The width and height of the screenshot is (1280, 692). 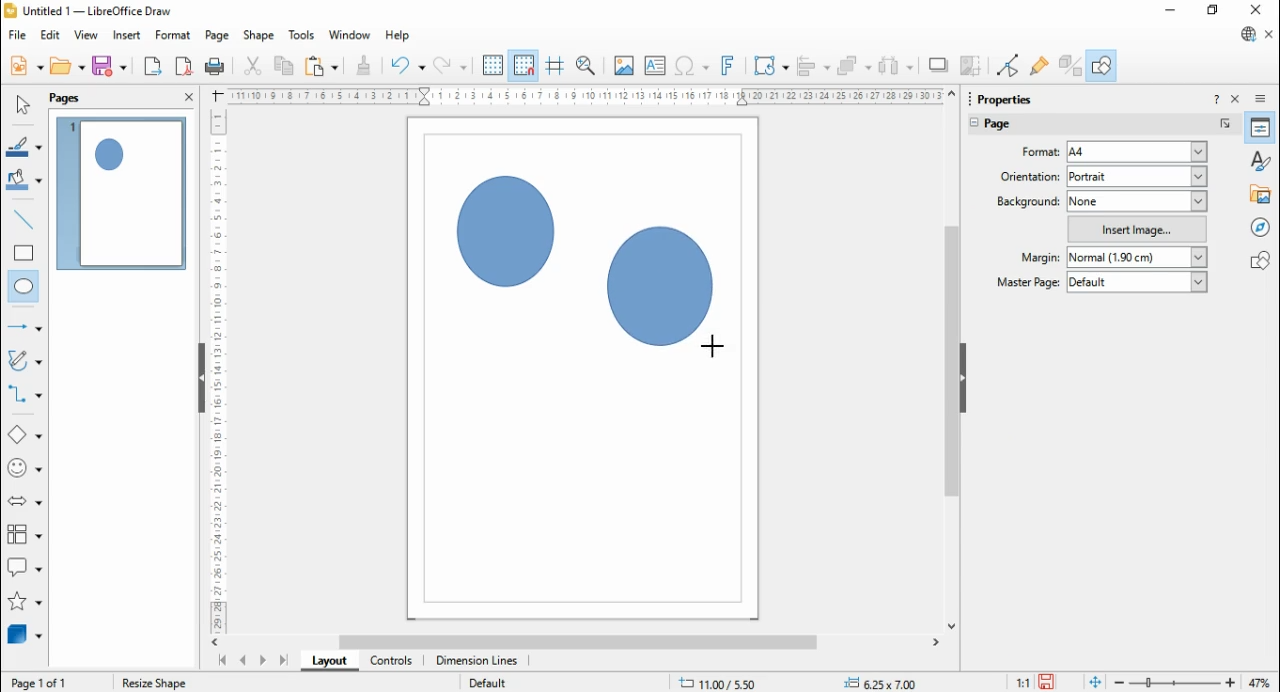 What do you see at coordinates (23, 635) in the screenshot?
I see `3D Objects` at bounding box center [23, 635].